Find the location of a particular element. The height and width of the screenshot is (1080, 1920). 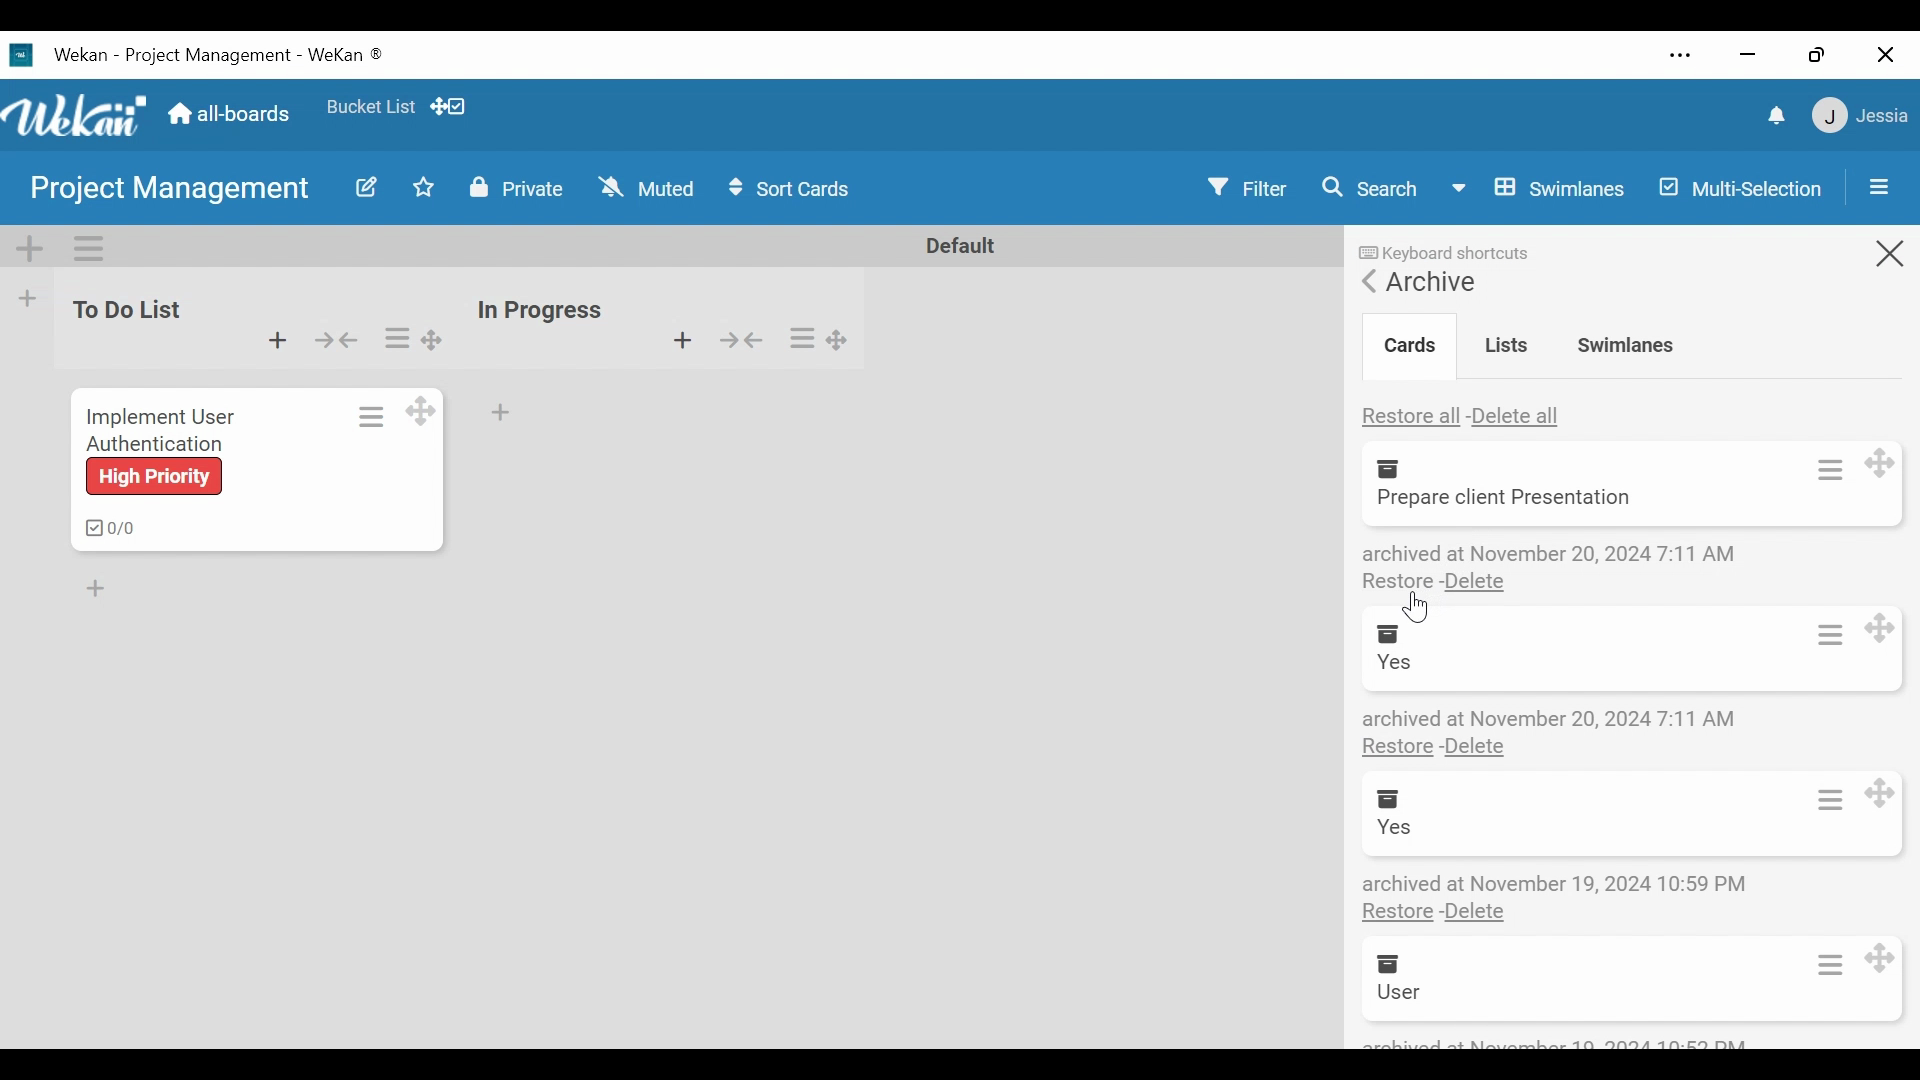

Delete is located at coordinates (1475, 584).